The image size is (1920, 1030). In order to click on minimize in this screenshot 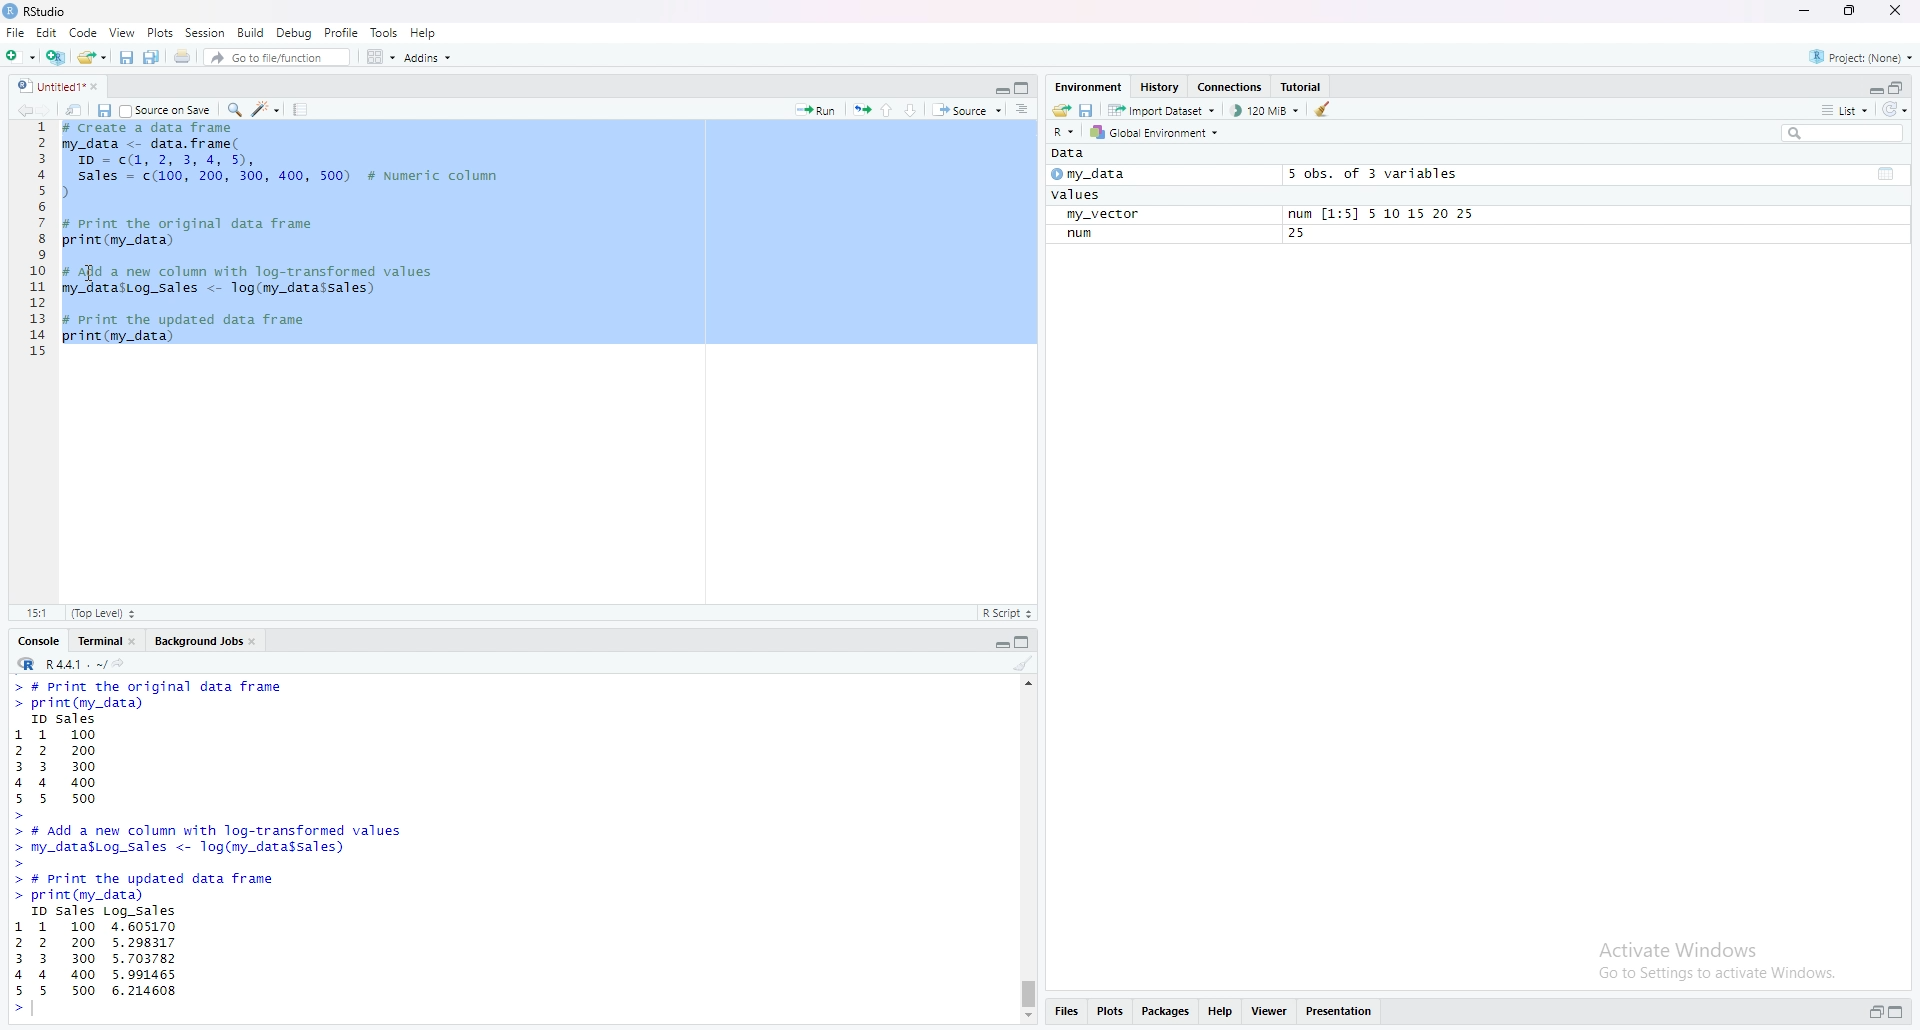, I will do `click(996, 643)`.